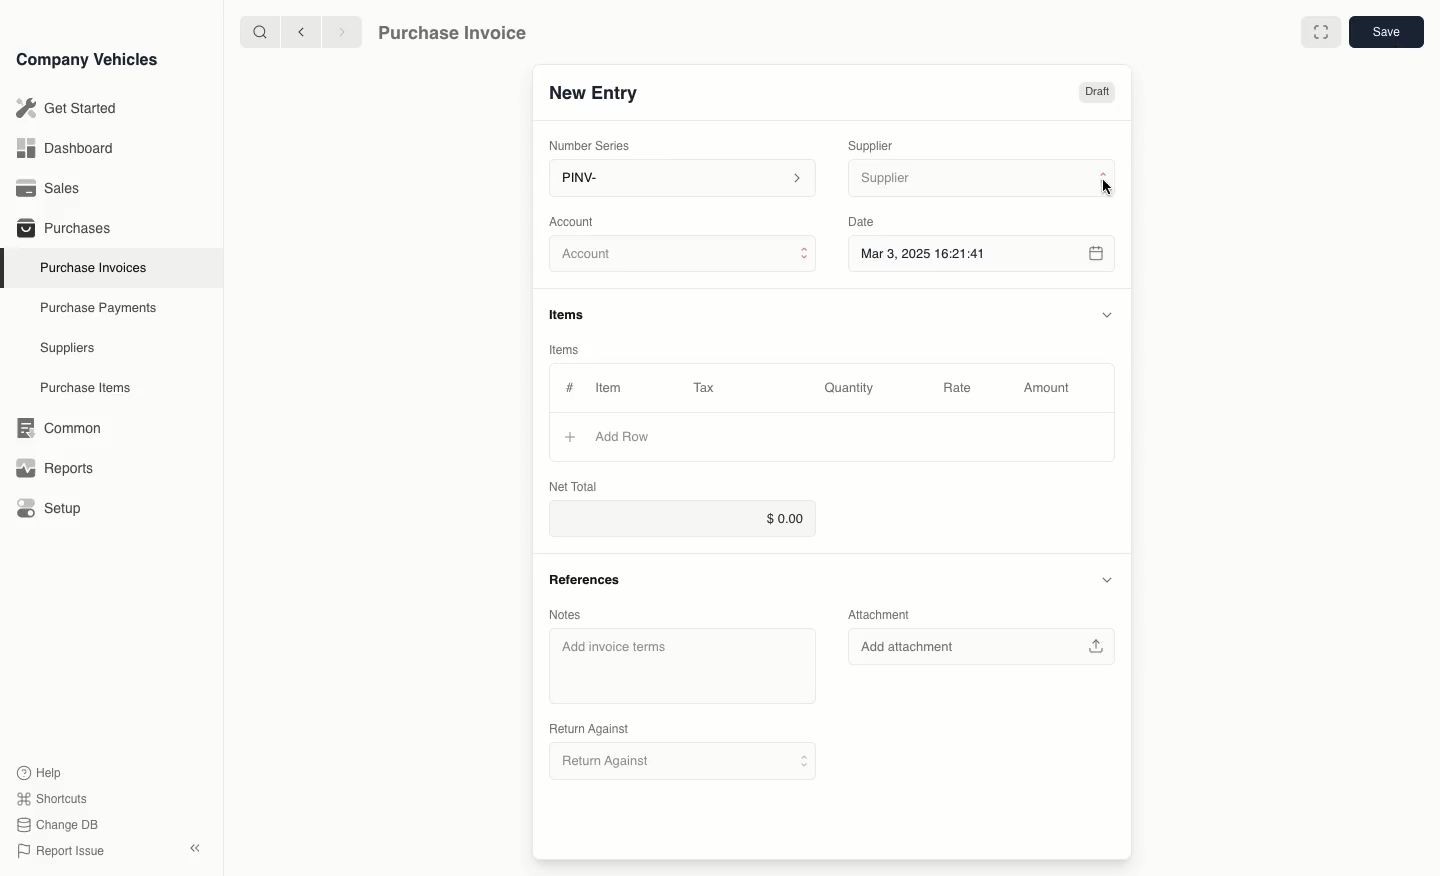  What do you see at coordinates (682, 761) in the screenshot?
I see `Return Against` at bounding box center [682, 761].